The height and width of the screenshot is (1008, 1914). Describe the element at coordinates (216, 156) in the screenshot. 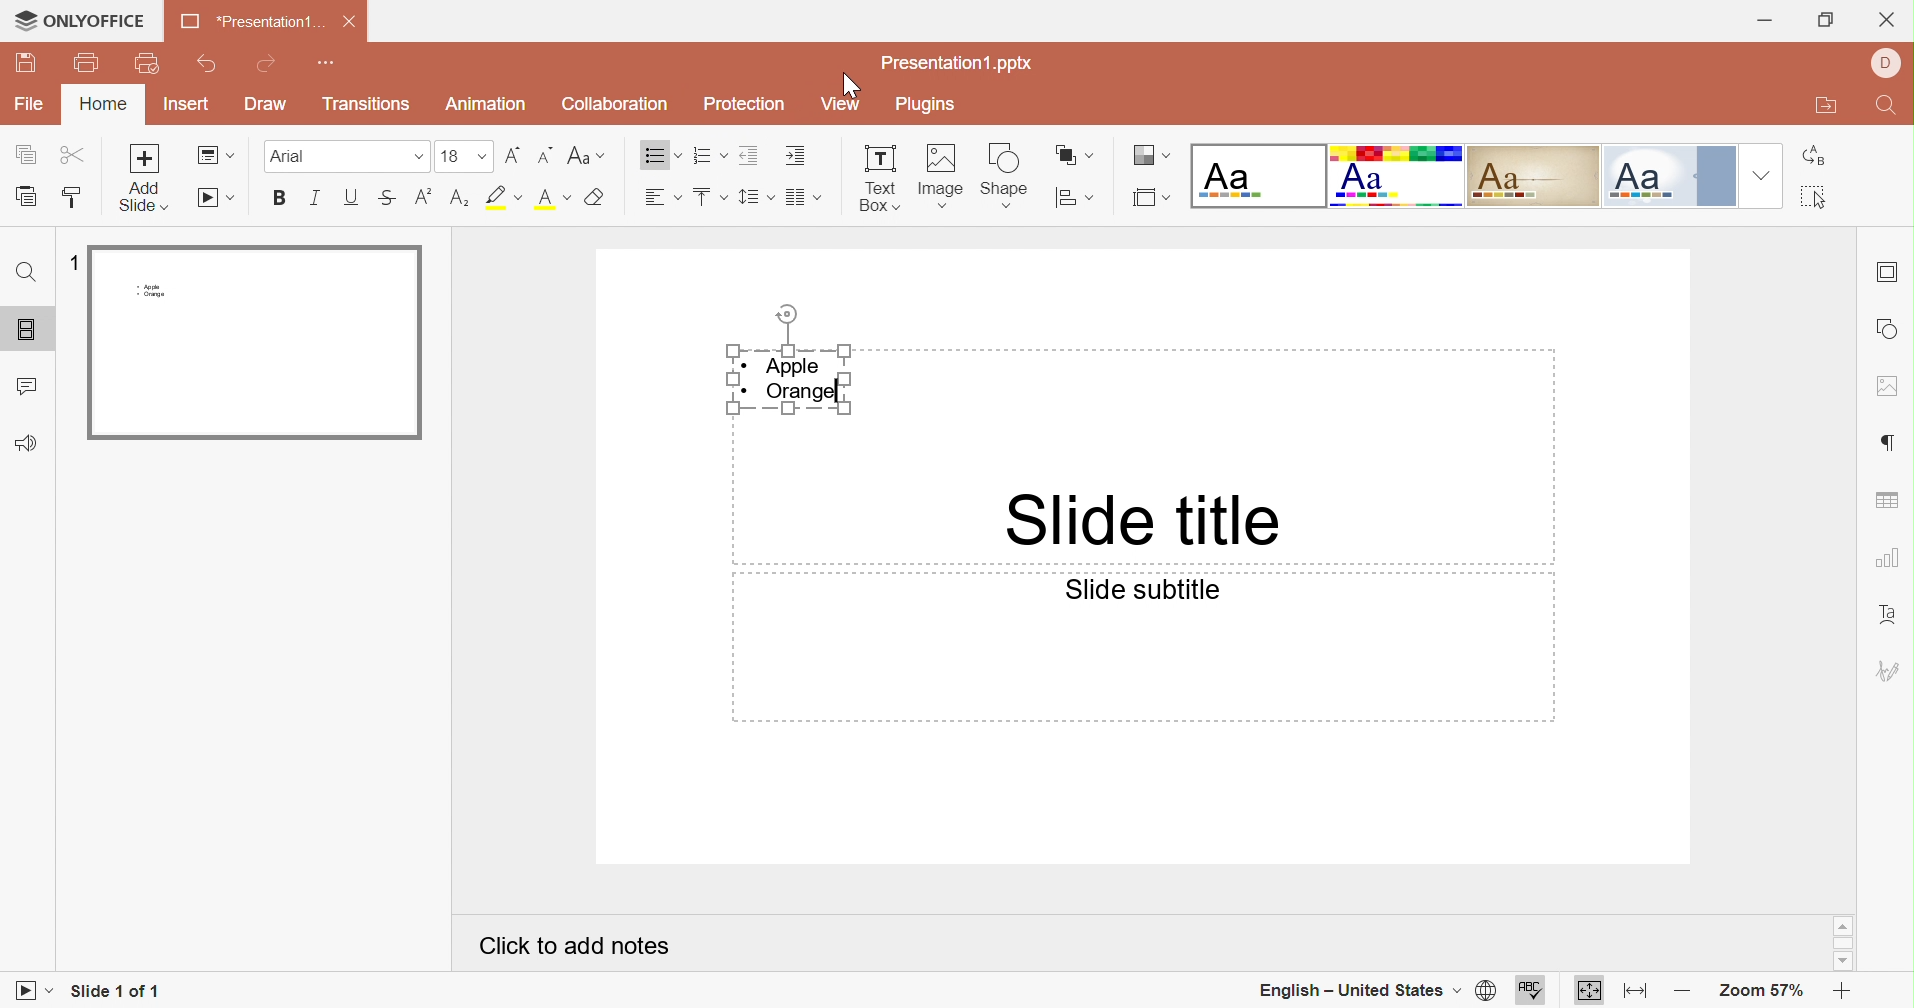

I see `Change slide layout` at that location.